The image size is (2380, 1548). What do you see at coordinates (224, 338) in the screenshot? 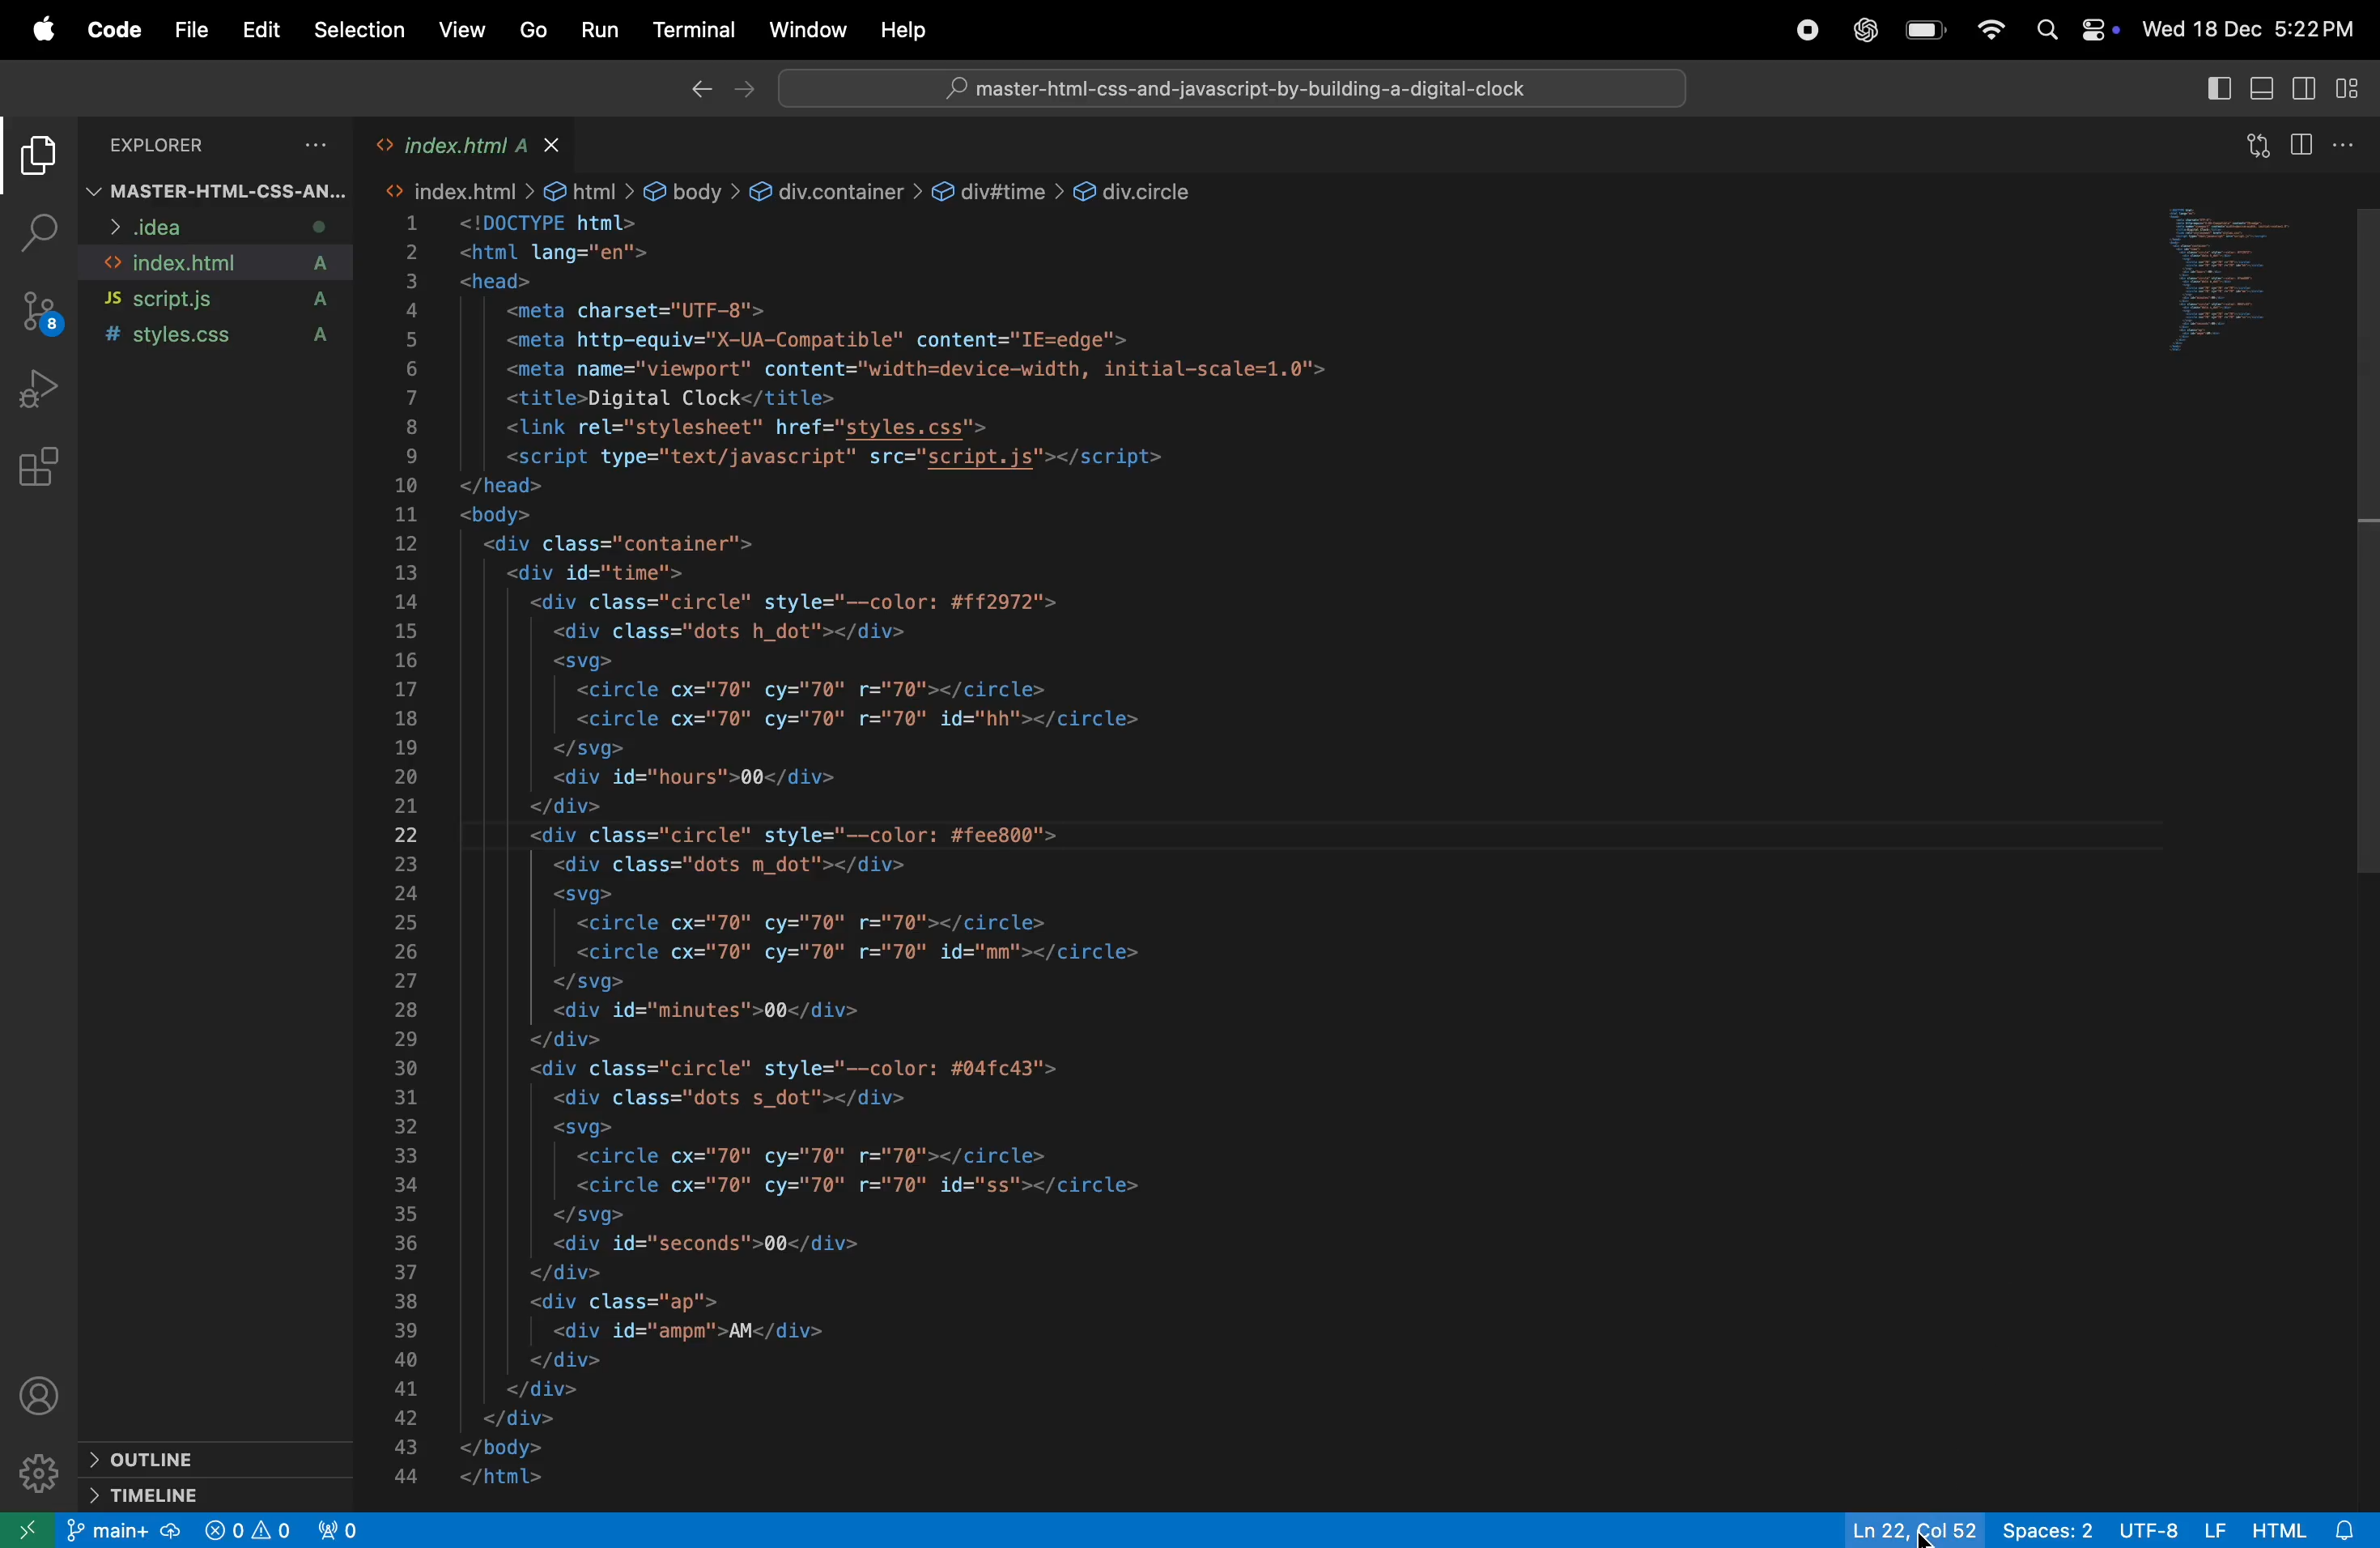
I see `style.css` at bounding box center [224, 338].